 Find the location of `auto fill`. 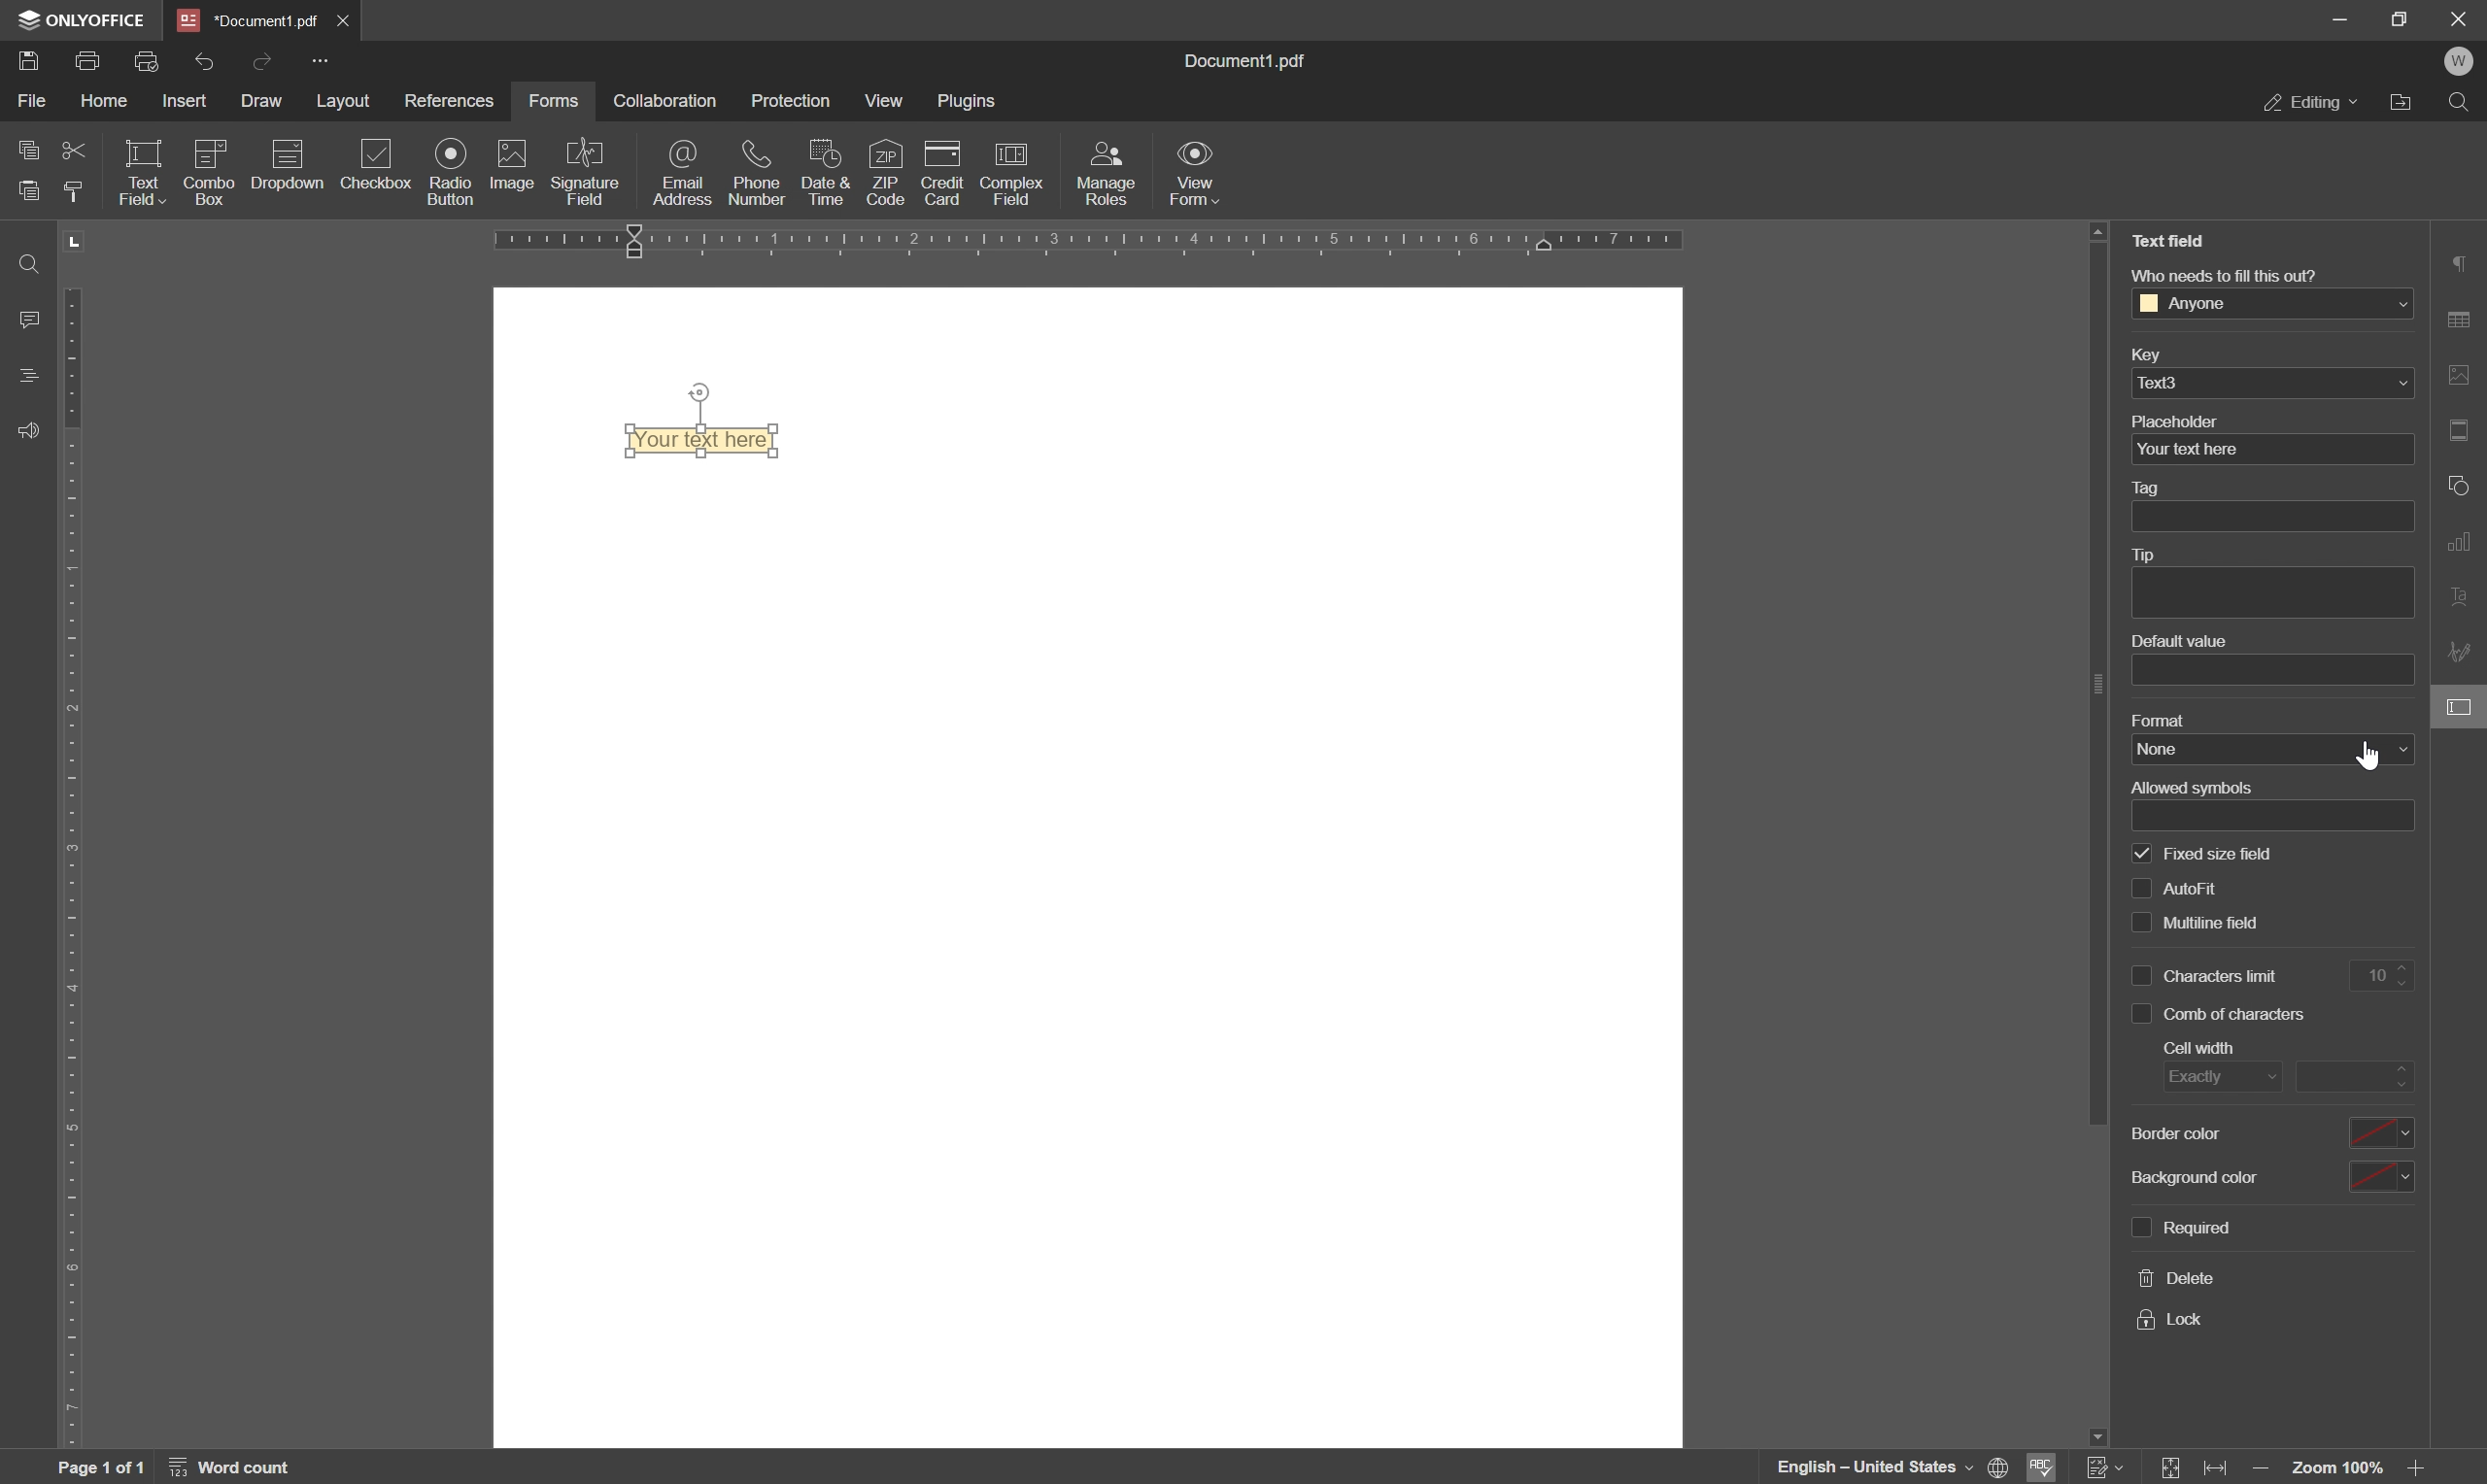

auto fill is located at coordinates (2200, 890).